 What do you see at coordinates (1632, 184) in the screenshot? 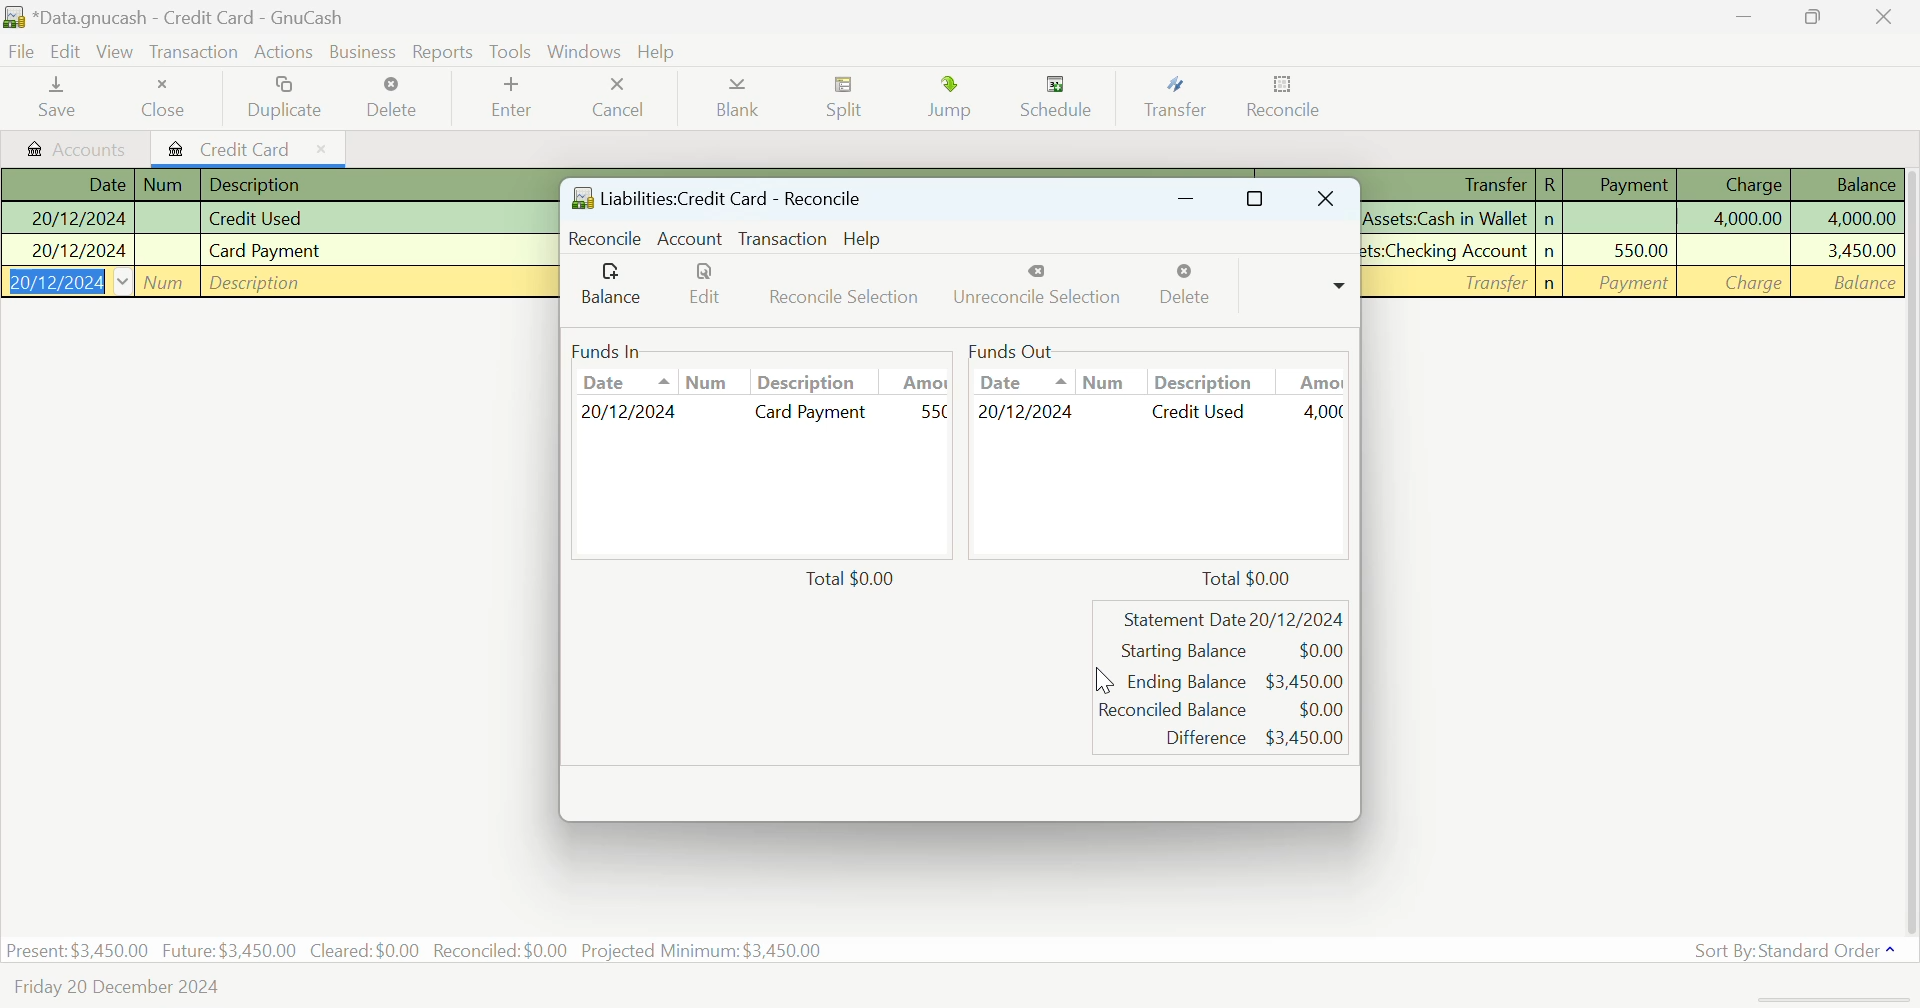
I see `Transaction Details Column Headings` at bounding box center [1632, 184].